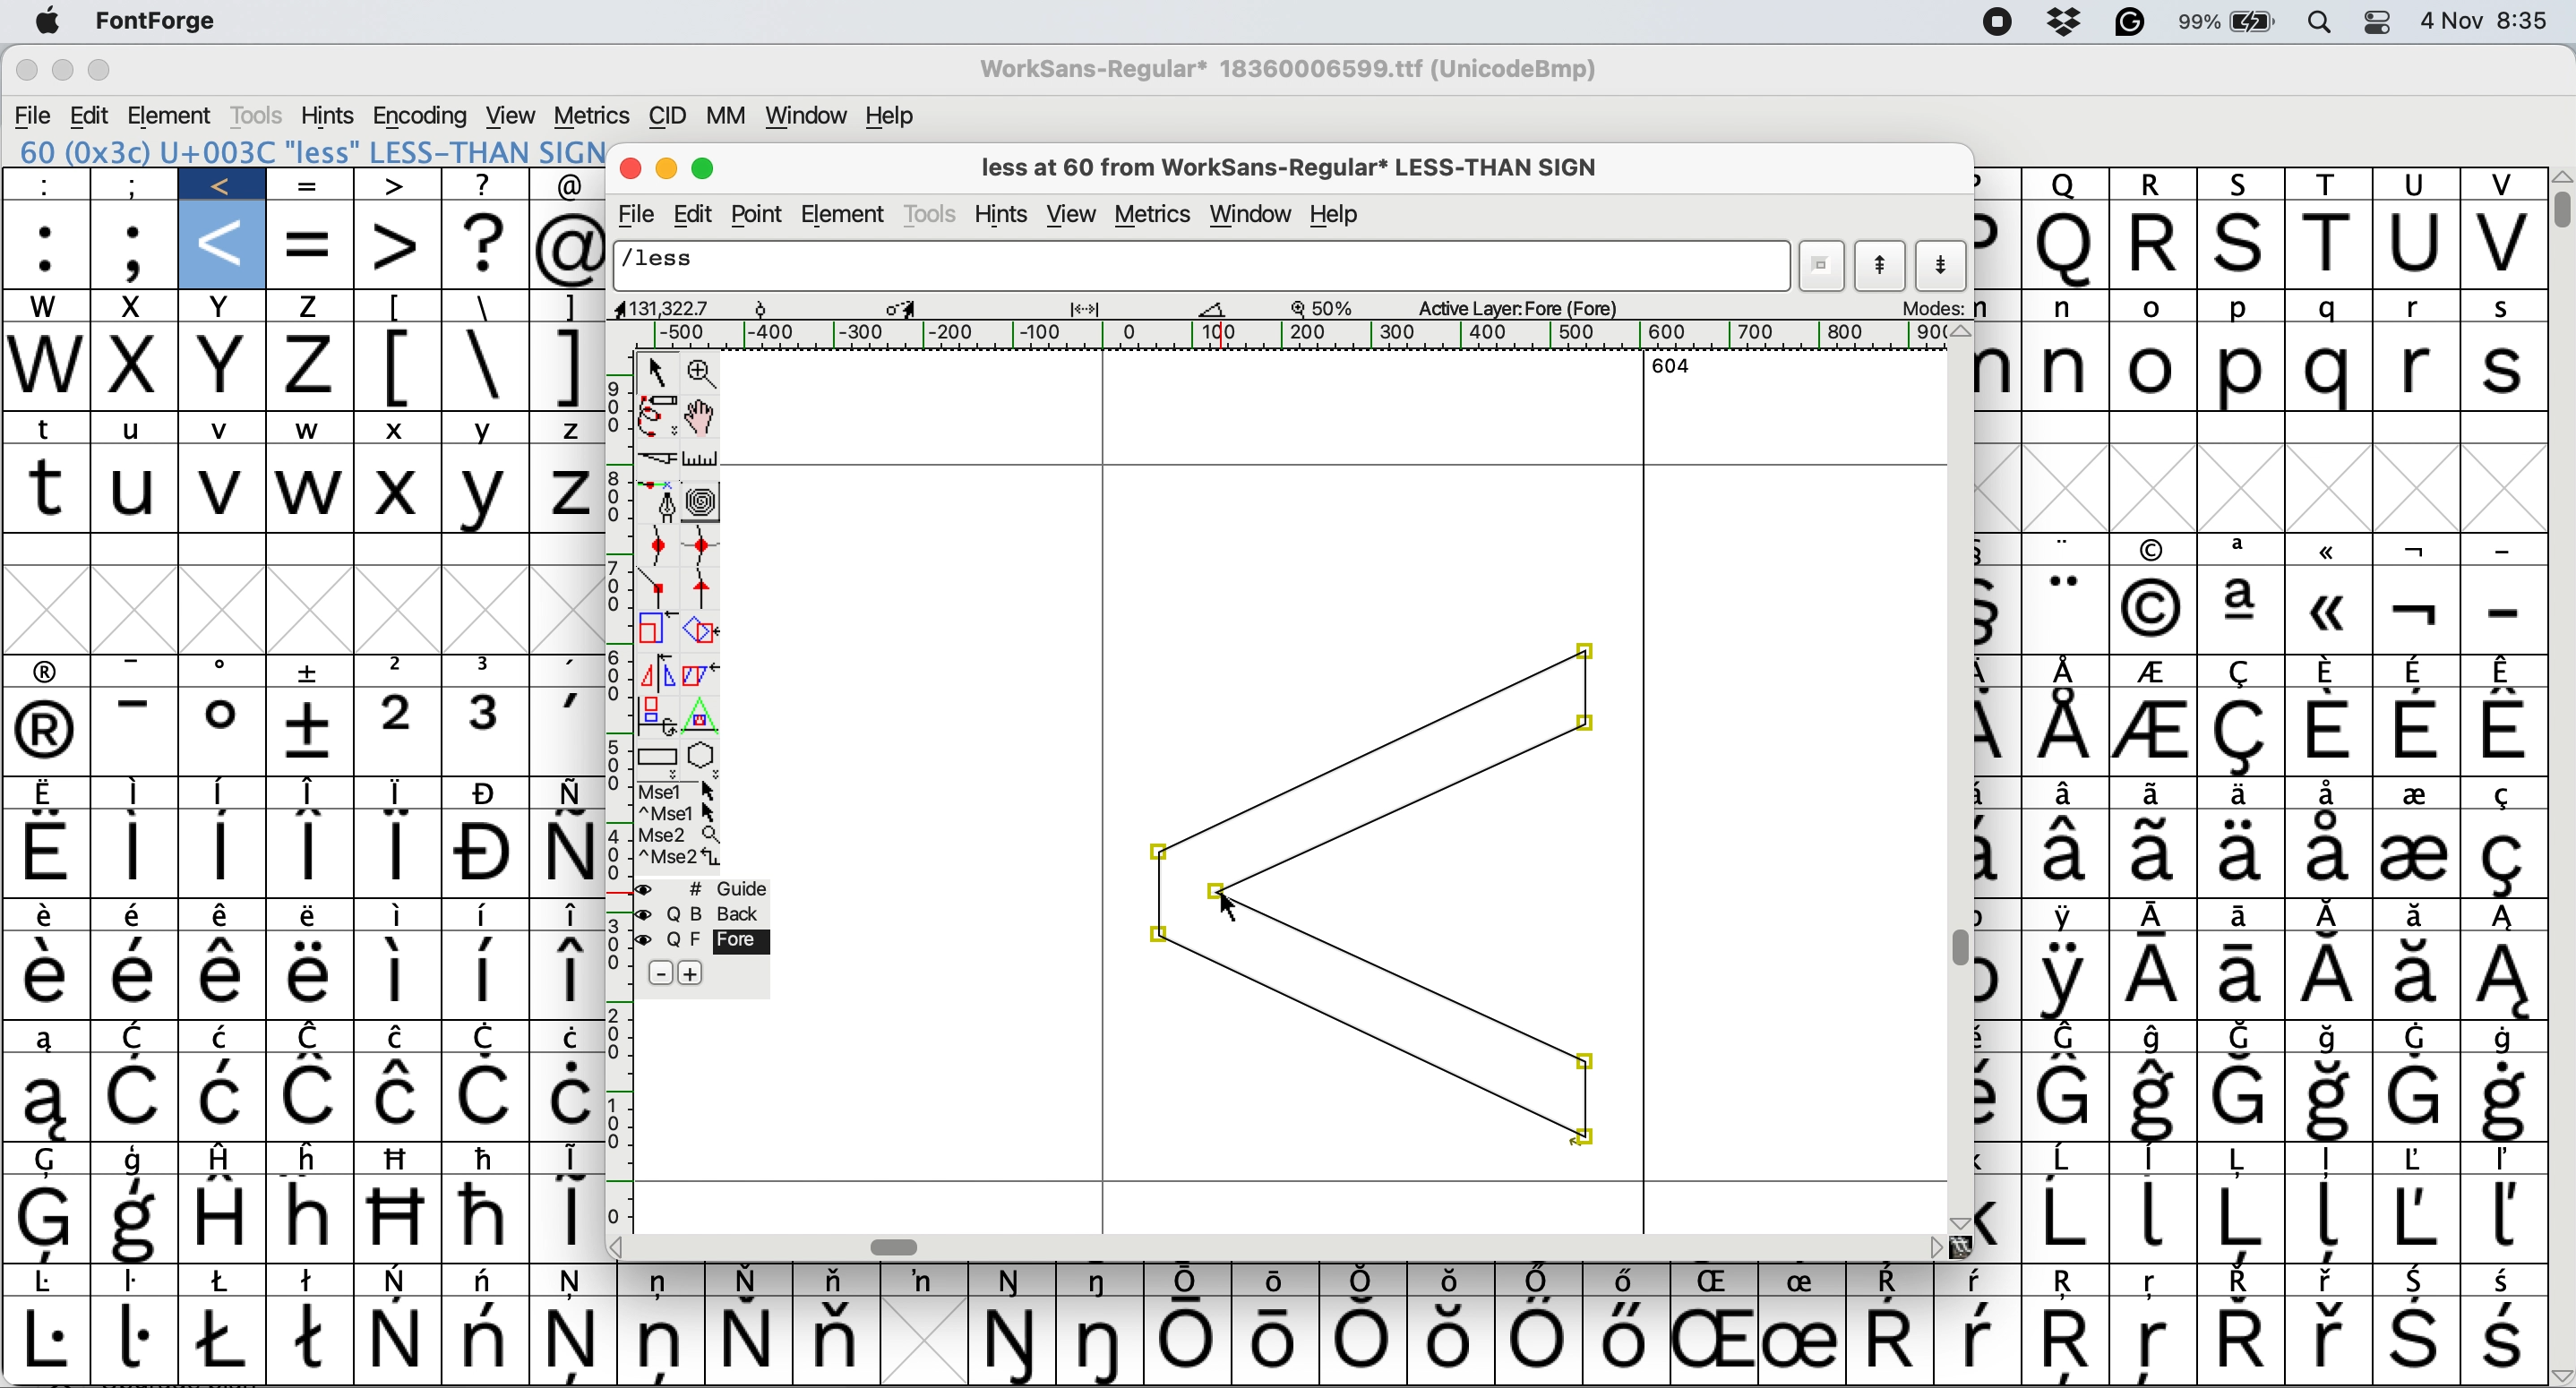  What do you see at coordinates (2238, 674) in the screenshot?
I see `Symbol` at bounding box center [2238, 674].